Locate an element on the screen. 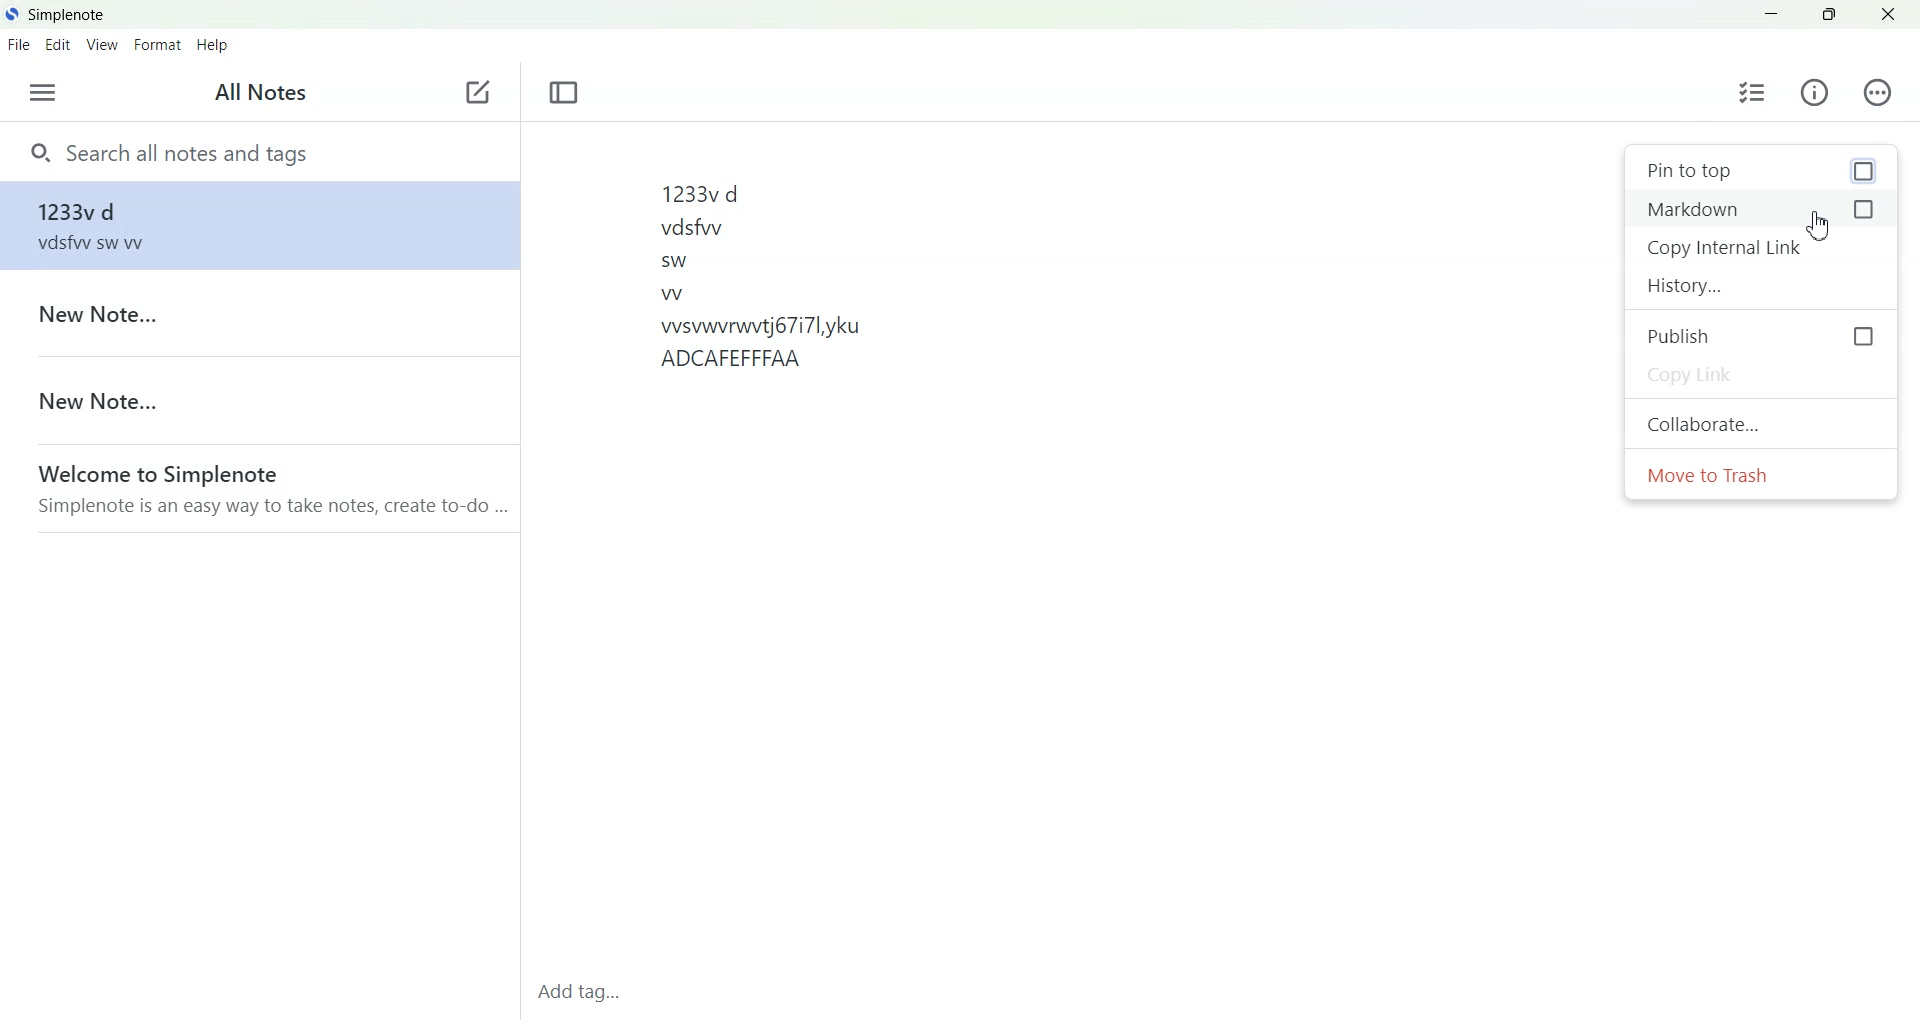  Note file - 1233v d is located at coordinates (256, 225).